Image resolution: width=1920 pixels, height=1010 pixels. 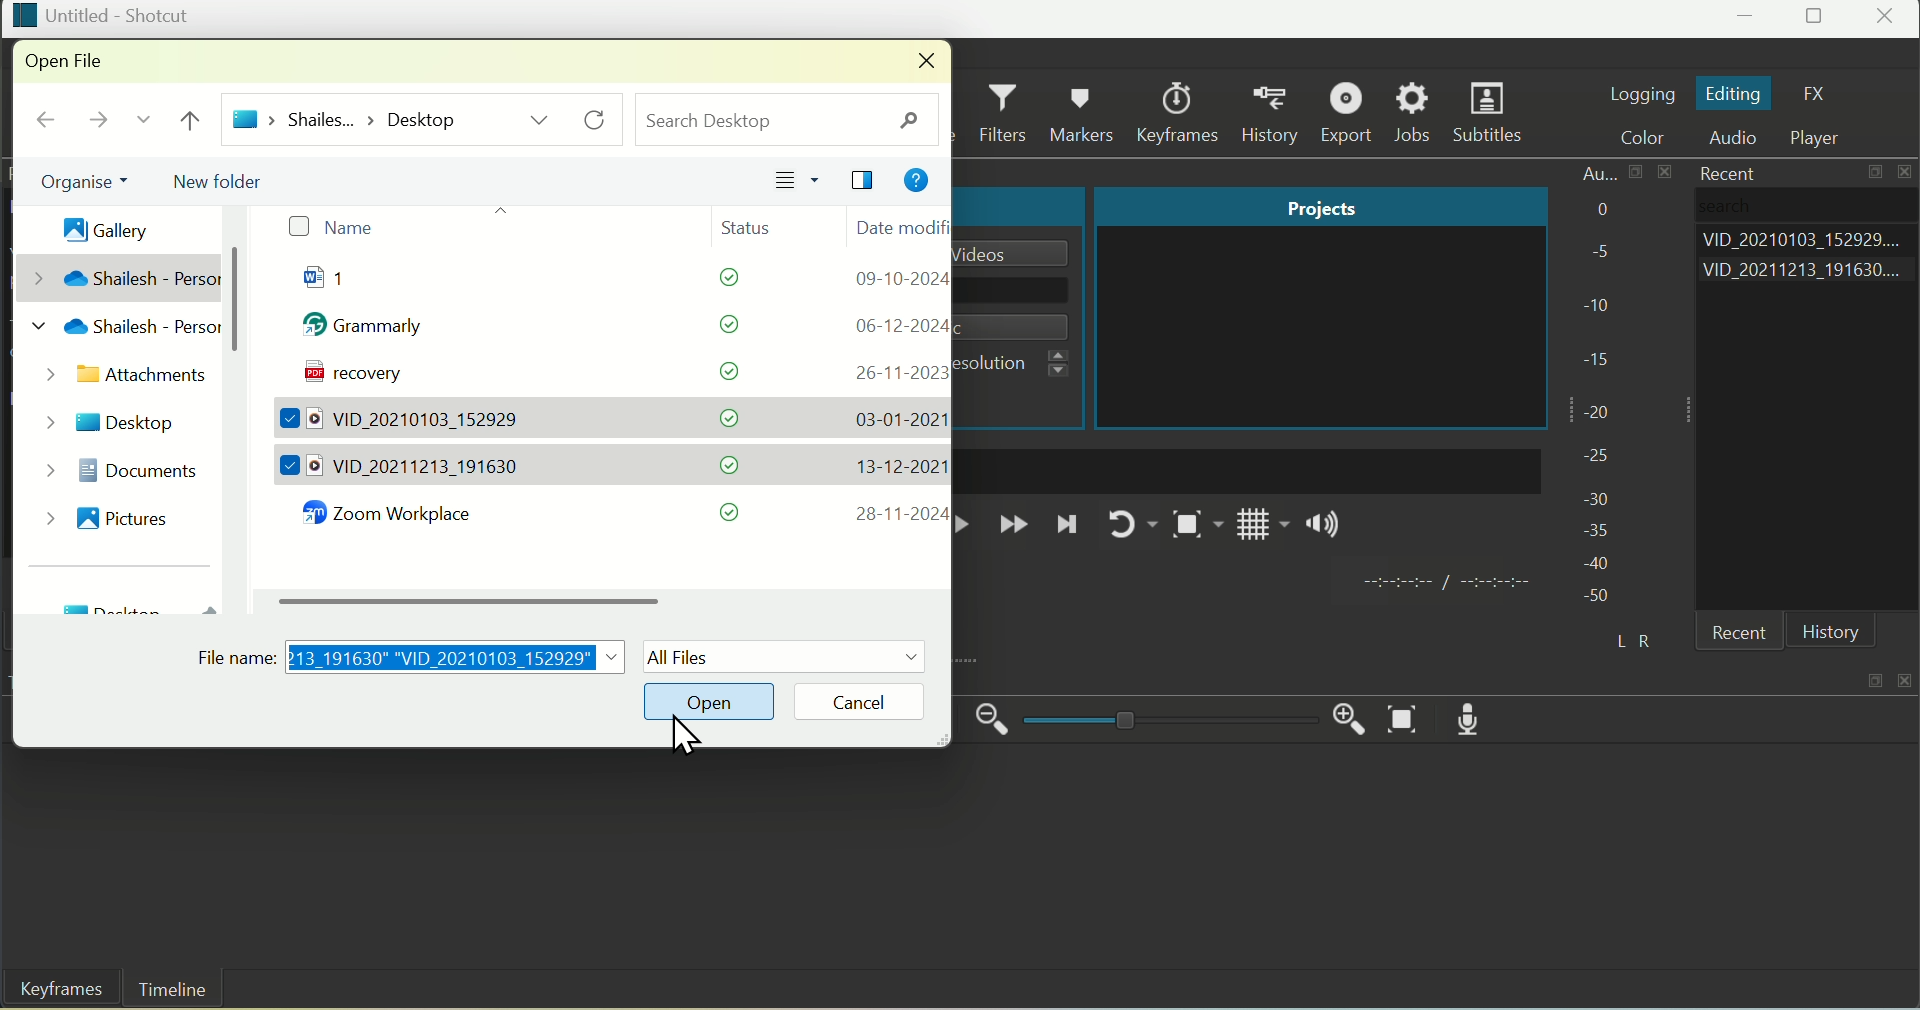 I want to click on Player, so click(x=1825, y=138).